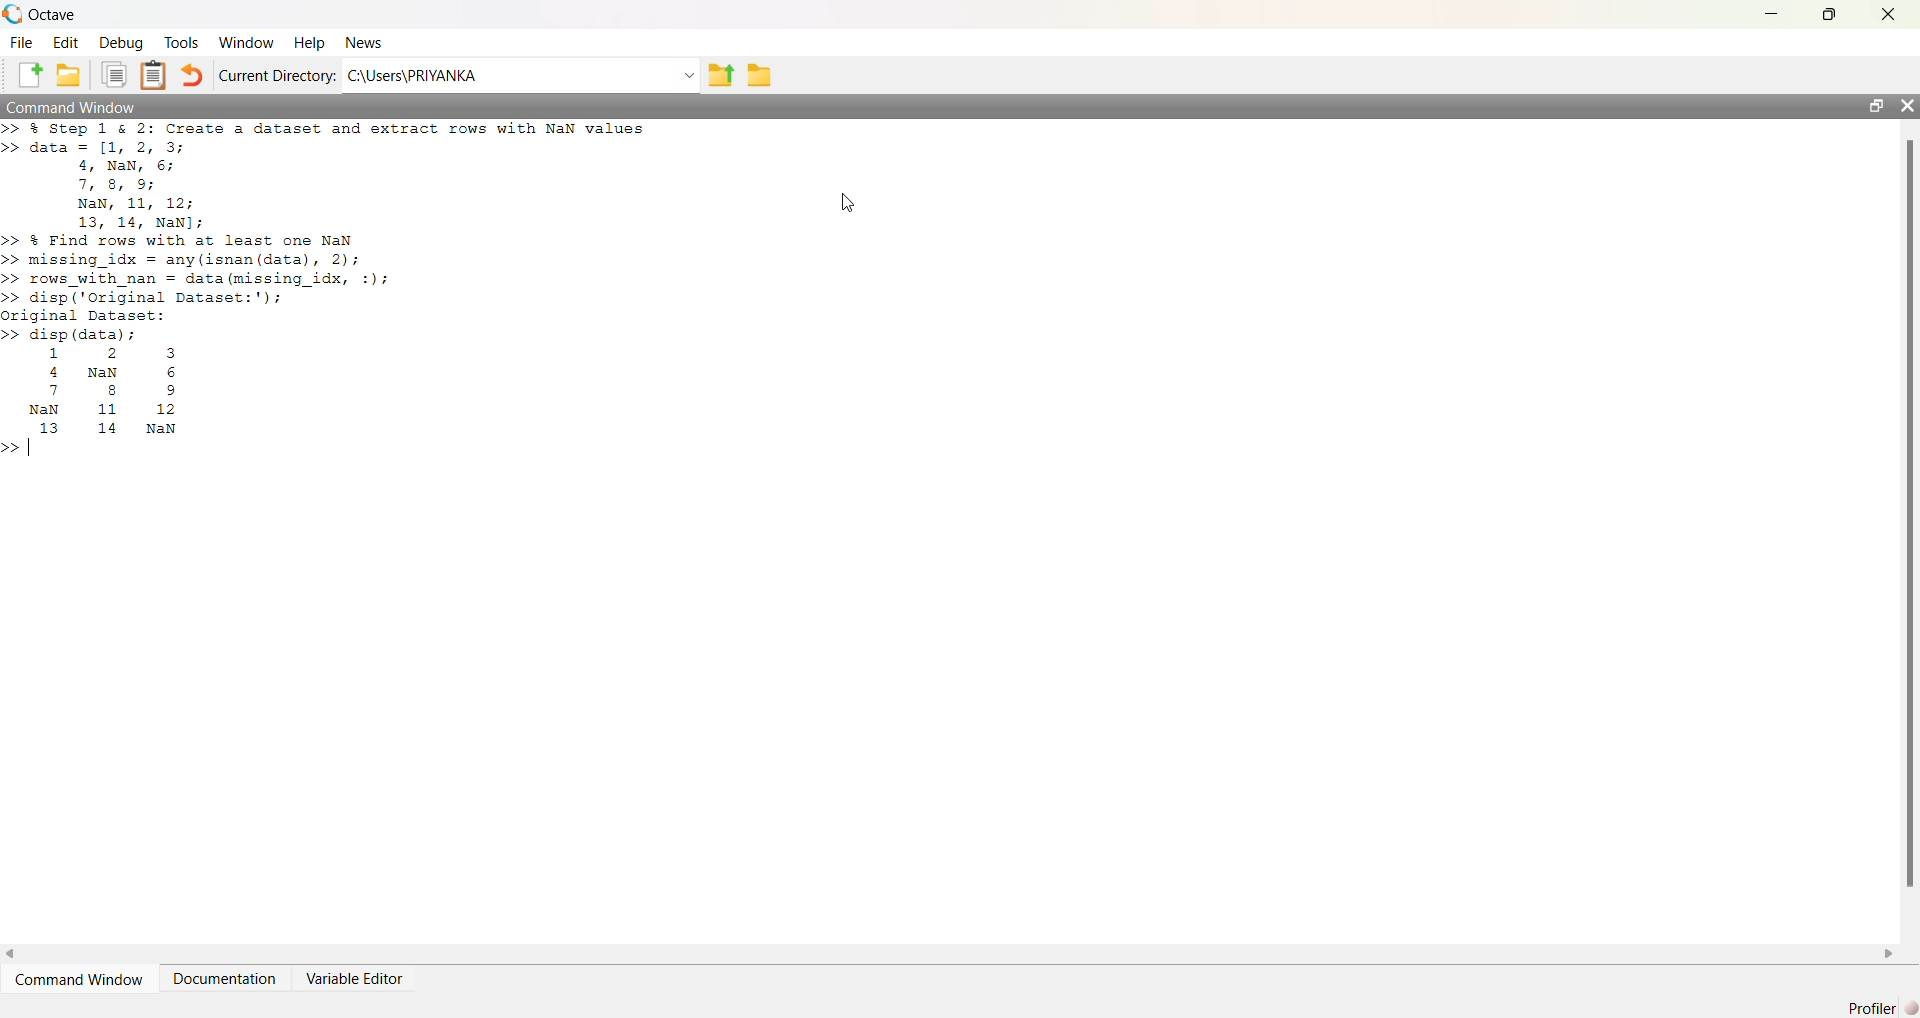  I want to click on Duplicate, so click(114, 75).